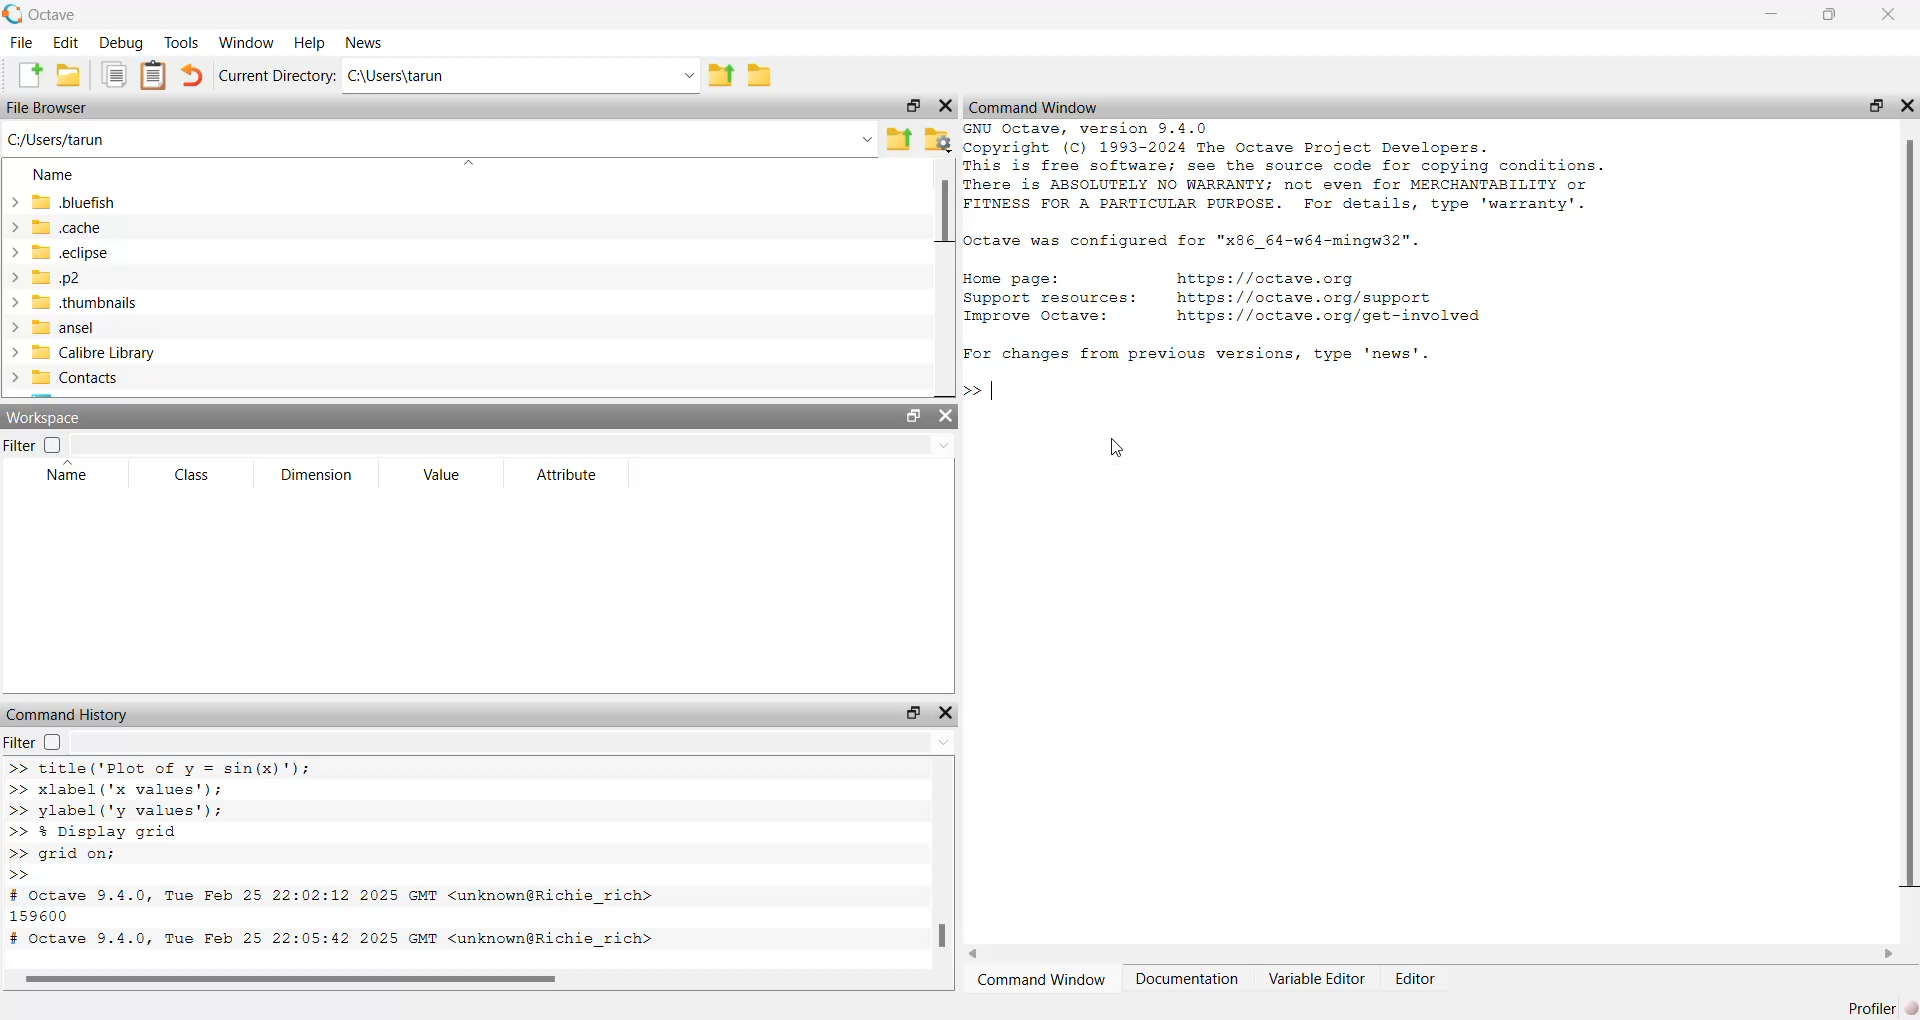 This screenshot has width=1920, height=1020. What do you see at coordinates (1042, 980) in the screenshot?
I see `Command Window` at bounding box center [1042, 980].